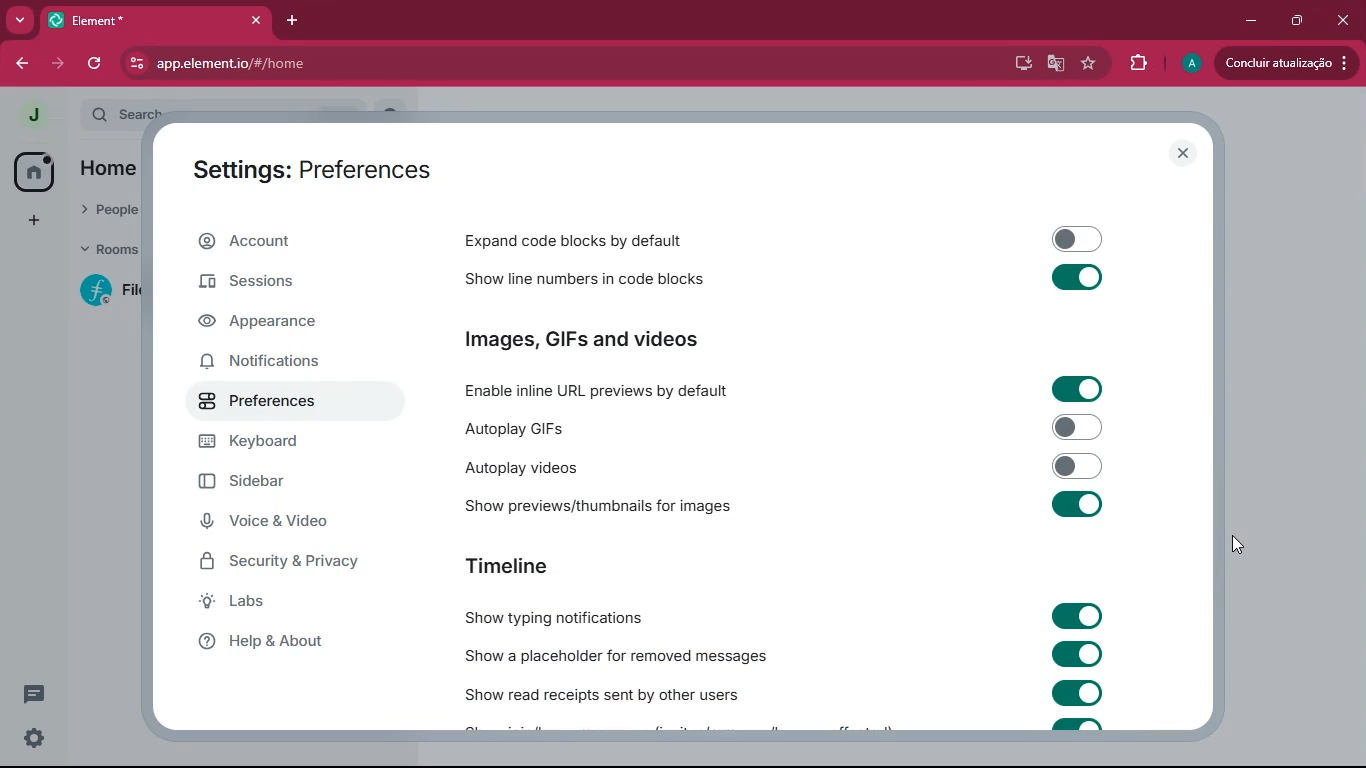 This screenshot has width=1366, height=768. What do you see at coordinates (1077, 504) in the screenshot?
I see `toggle on/off` at bounding box center [1077, 504].